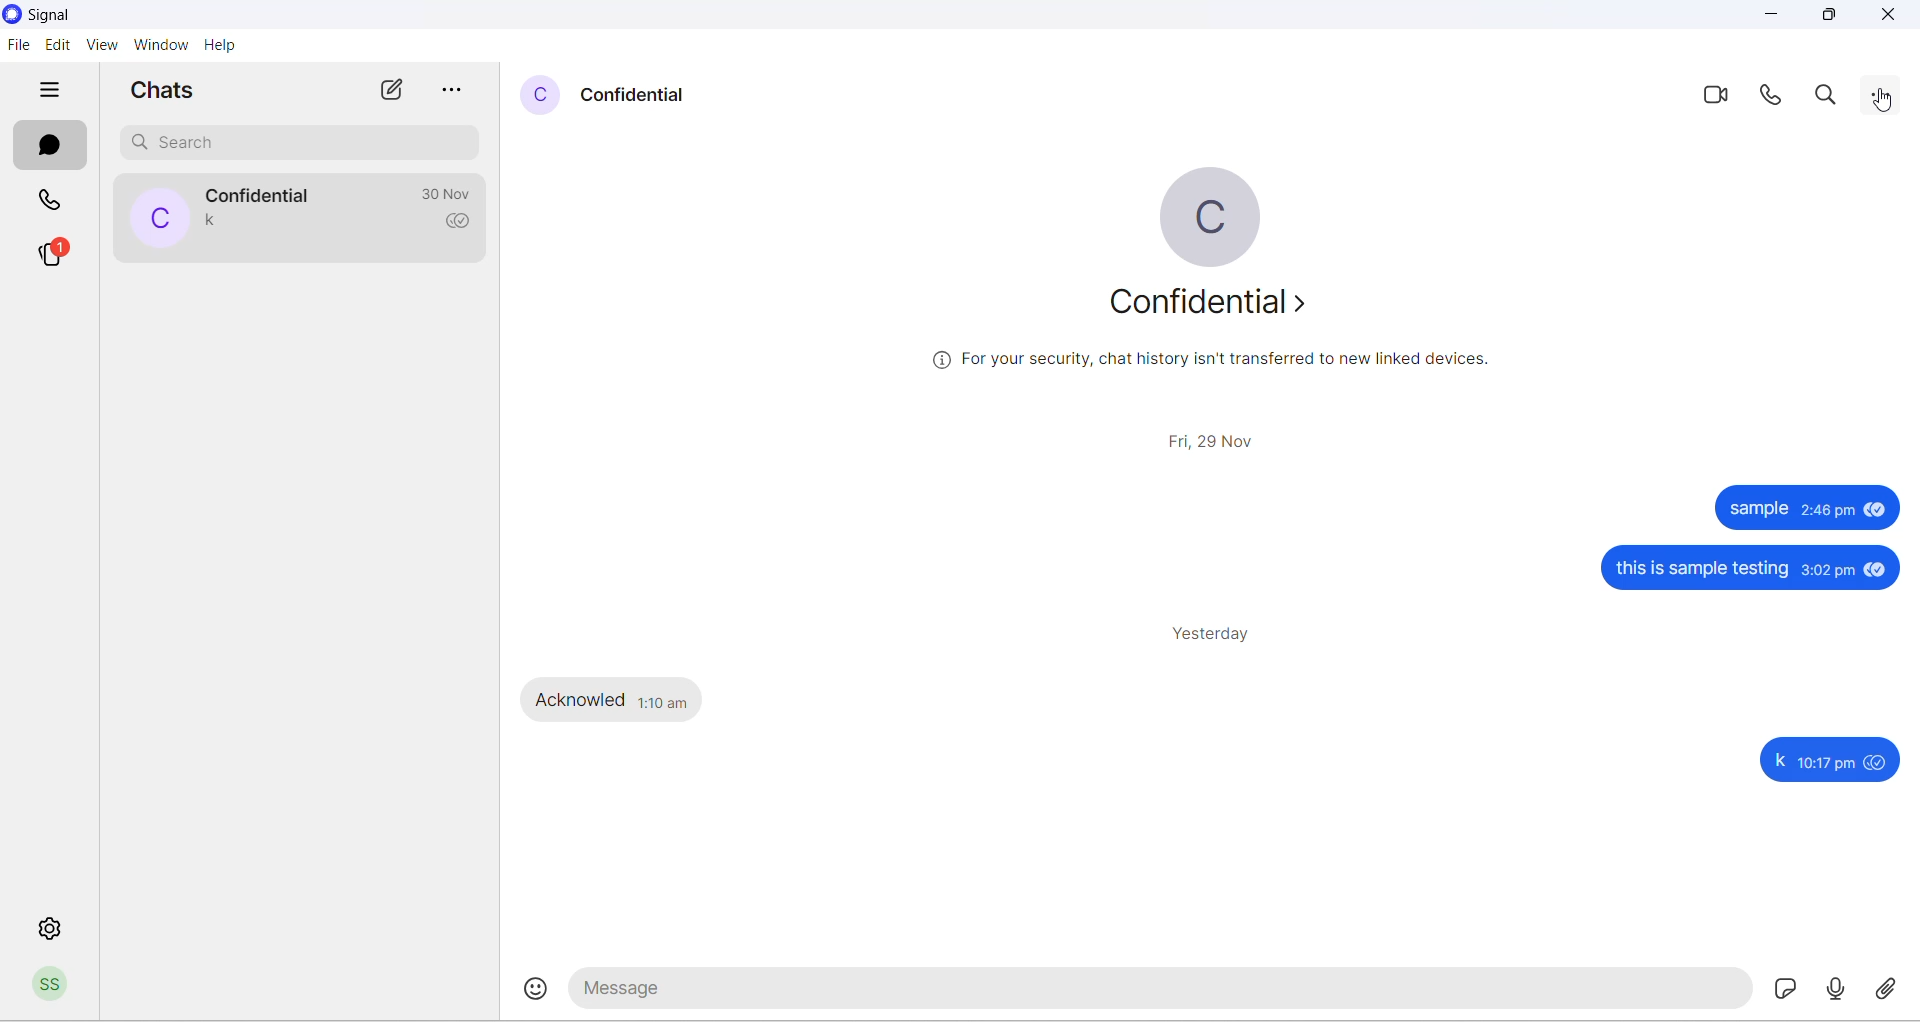 This screenshot has height=1022, width=1920. Describe the element at coordinates (1777, 18) in the screenshot. I see `minimize` at that location.